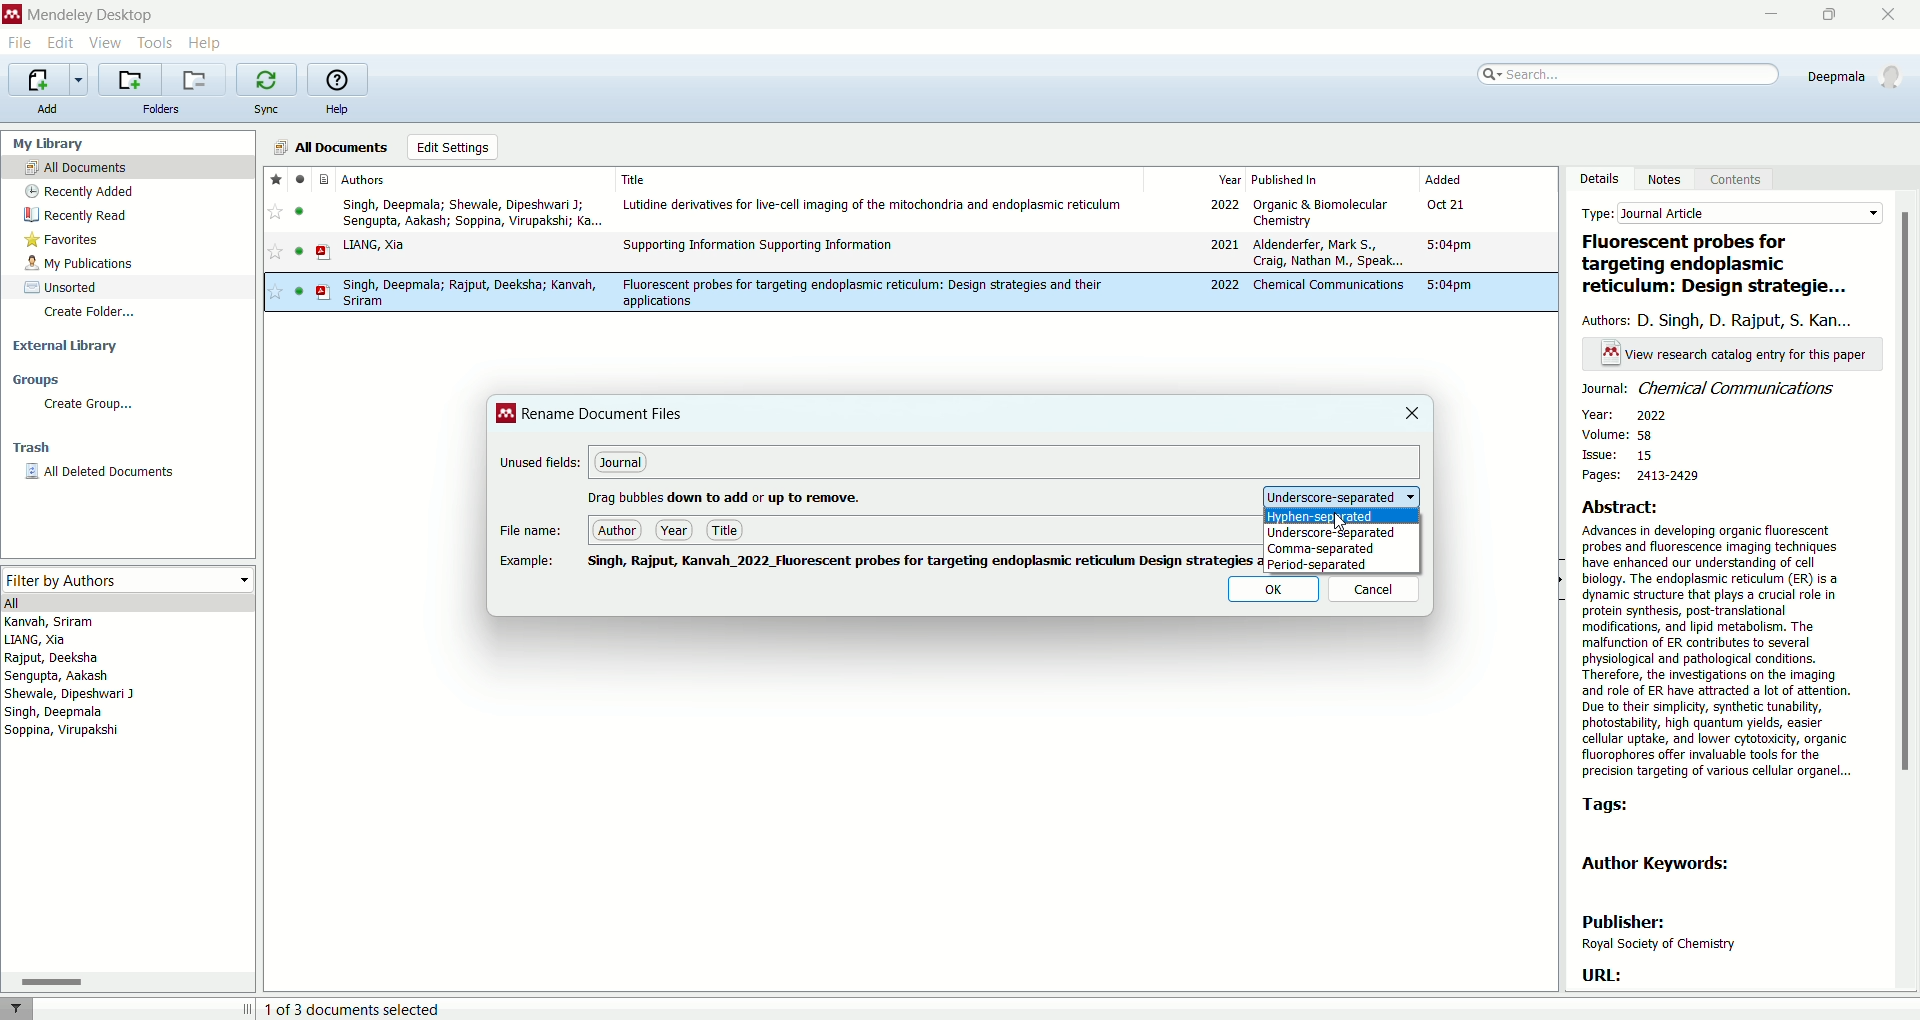  What do you see at coordinates (1326, 284) in the screenshot?
I see `Chemical communications` at bounding box center [1326, 284].